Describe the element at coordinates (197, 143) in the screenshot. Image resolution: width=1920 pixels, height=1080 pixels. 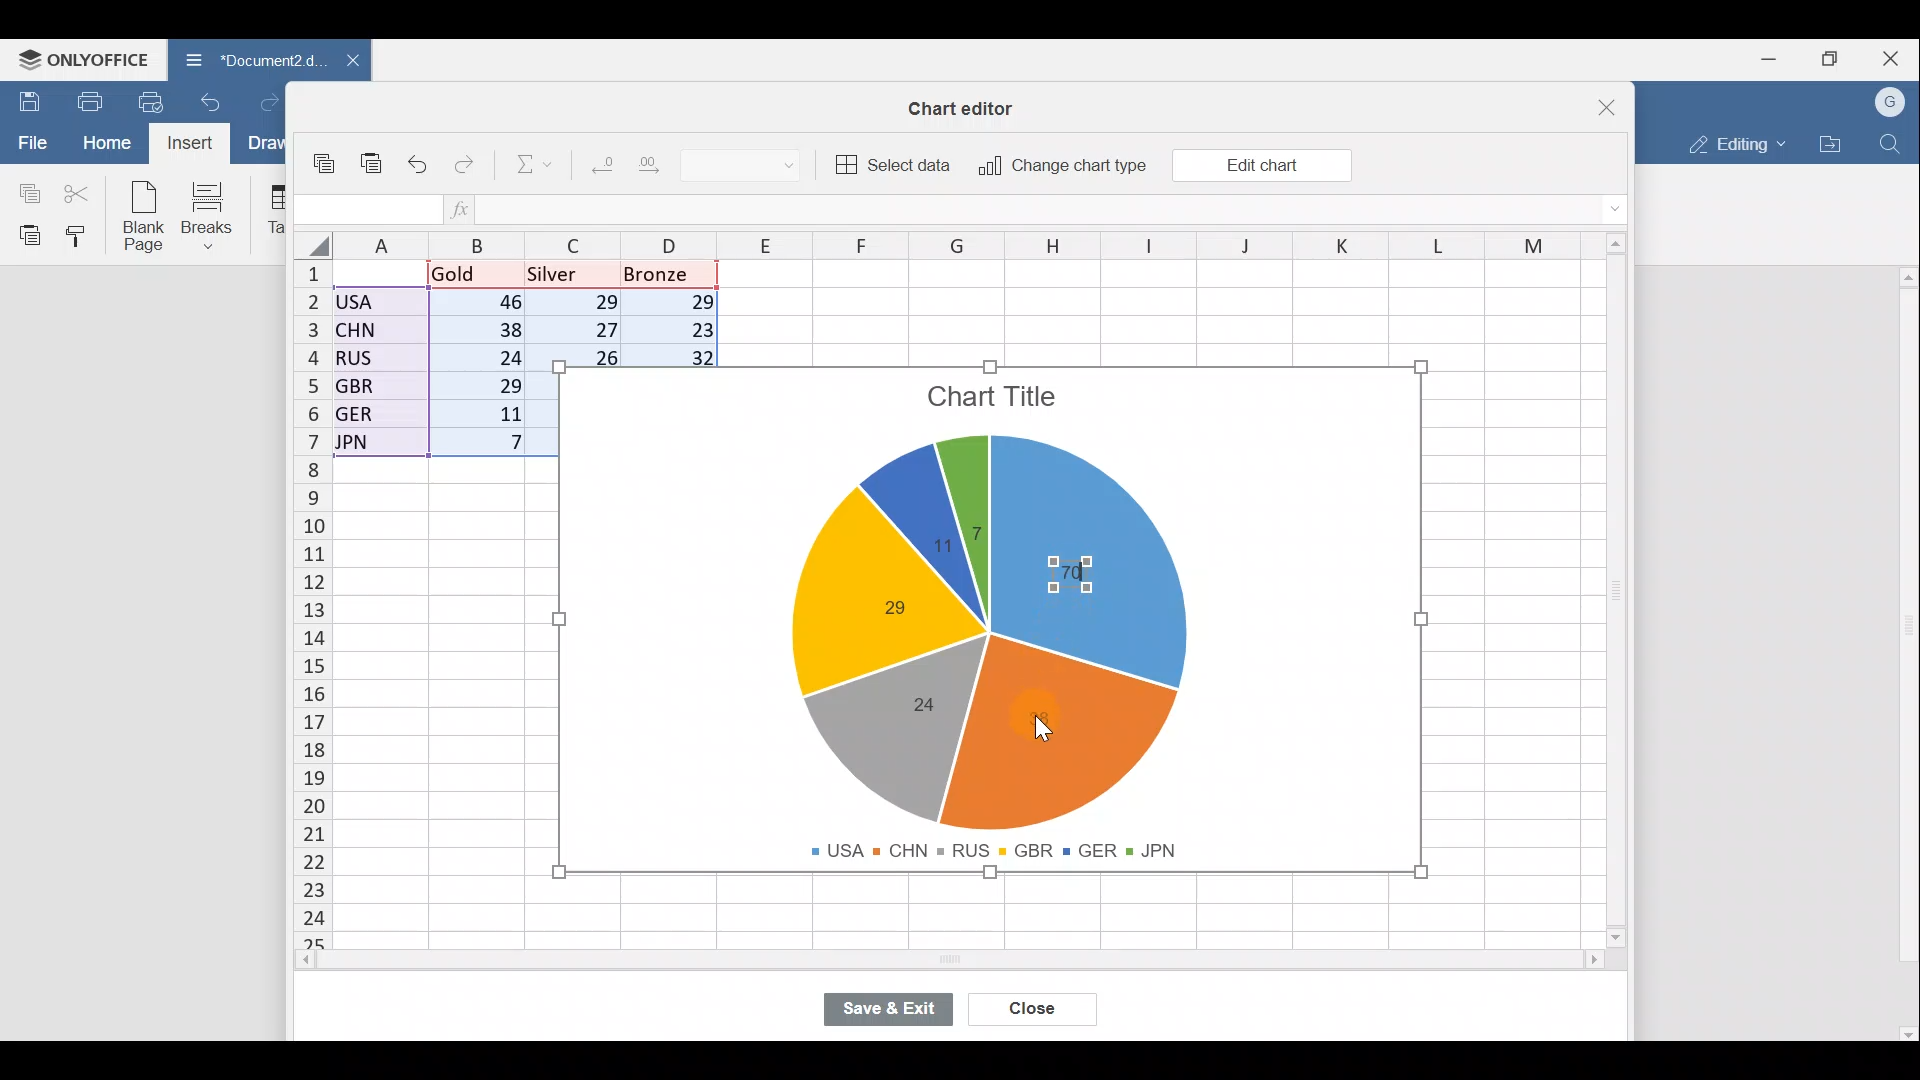
I see `Cursor on Insert` at that location.